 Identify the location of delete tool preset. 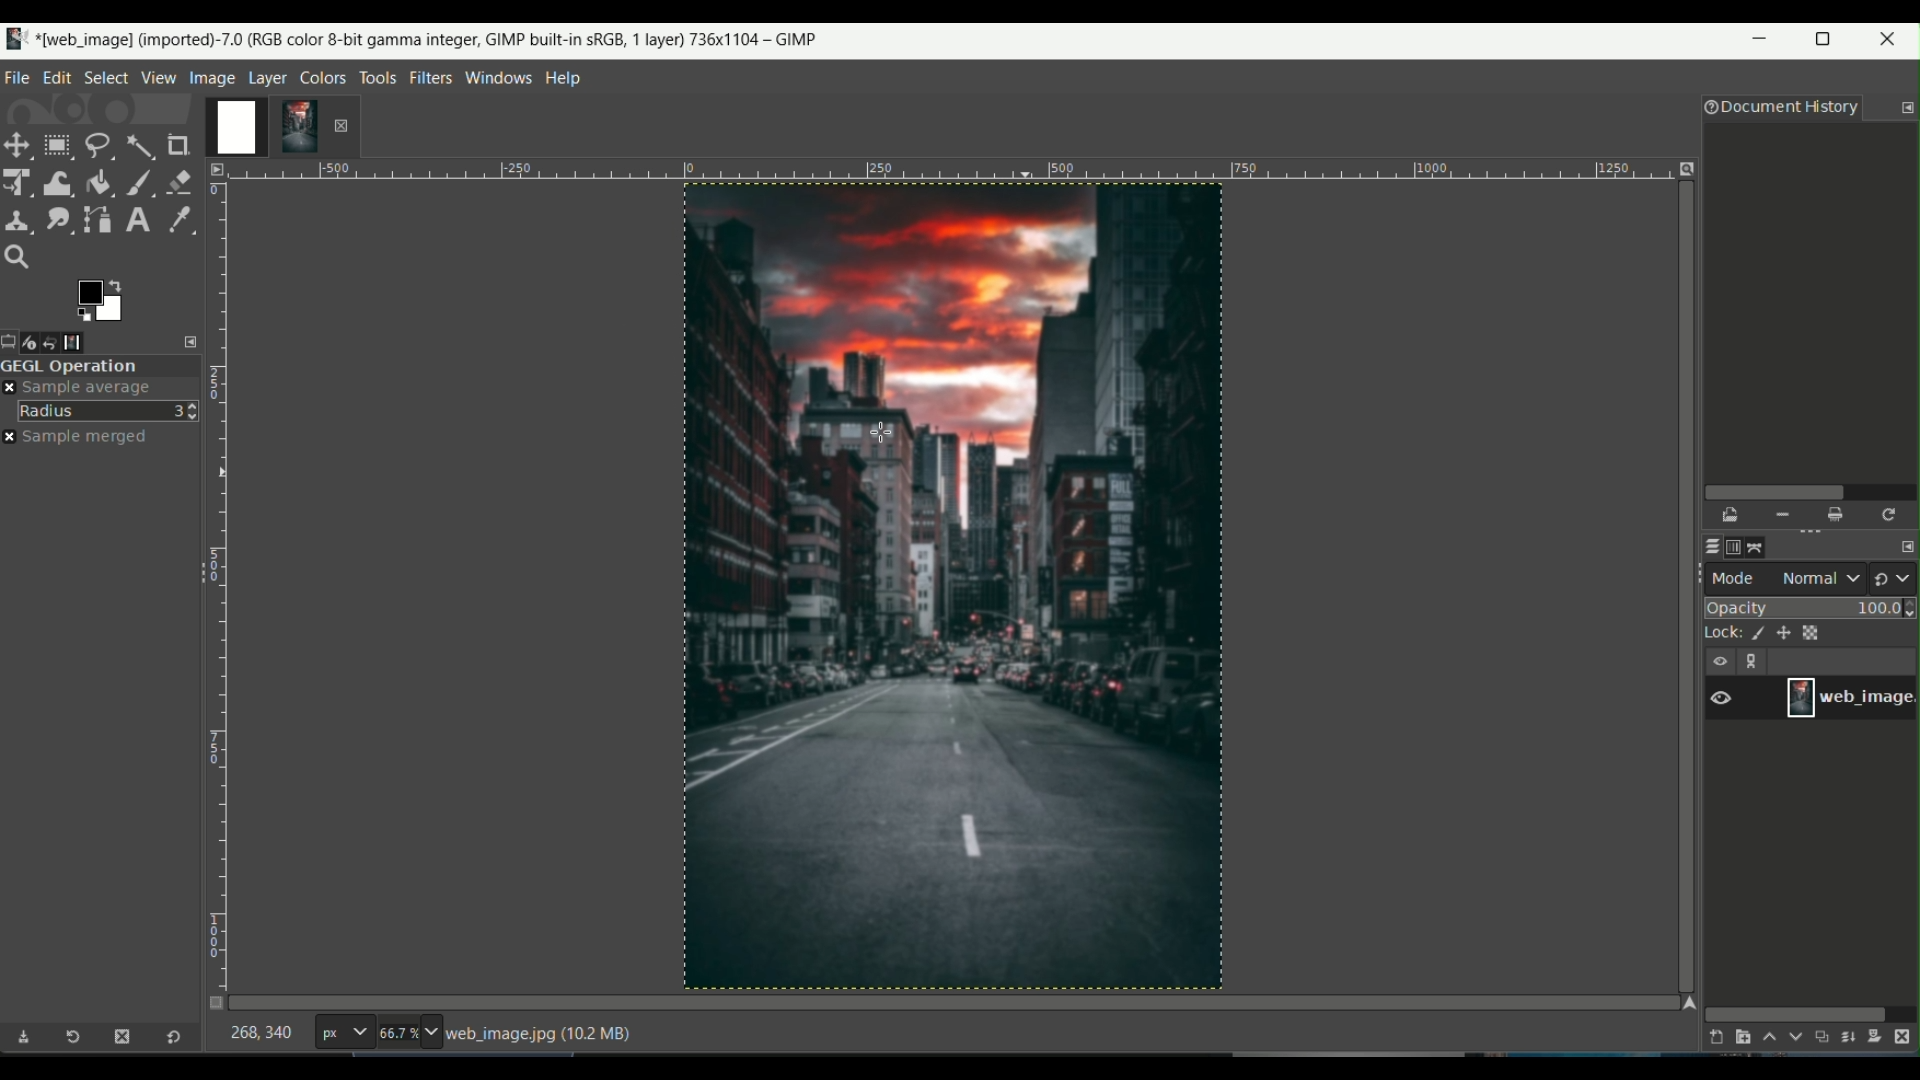
(121, 1037).